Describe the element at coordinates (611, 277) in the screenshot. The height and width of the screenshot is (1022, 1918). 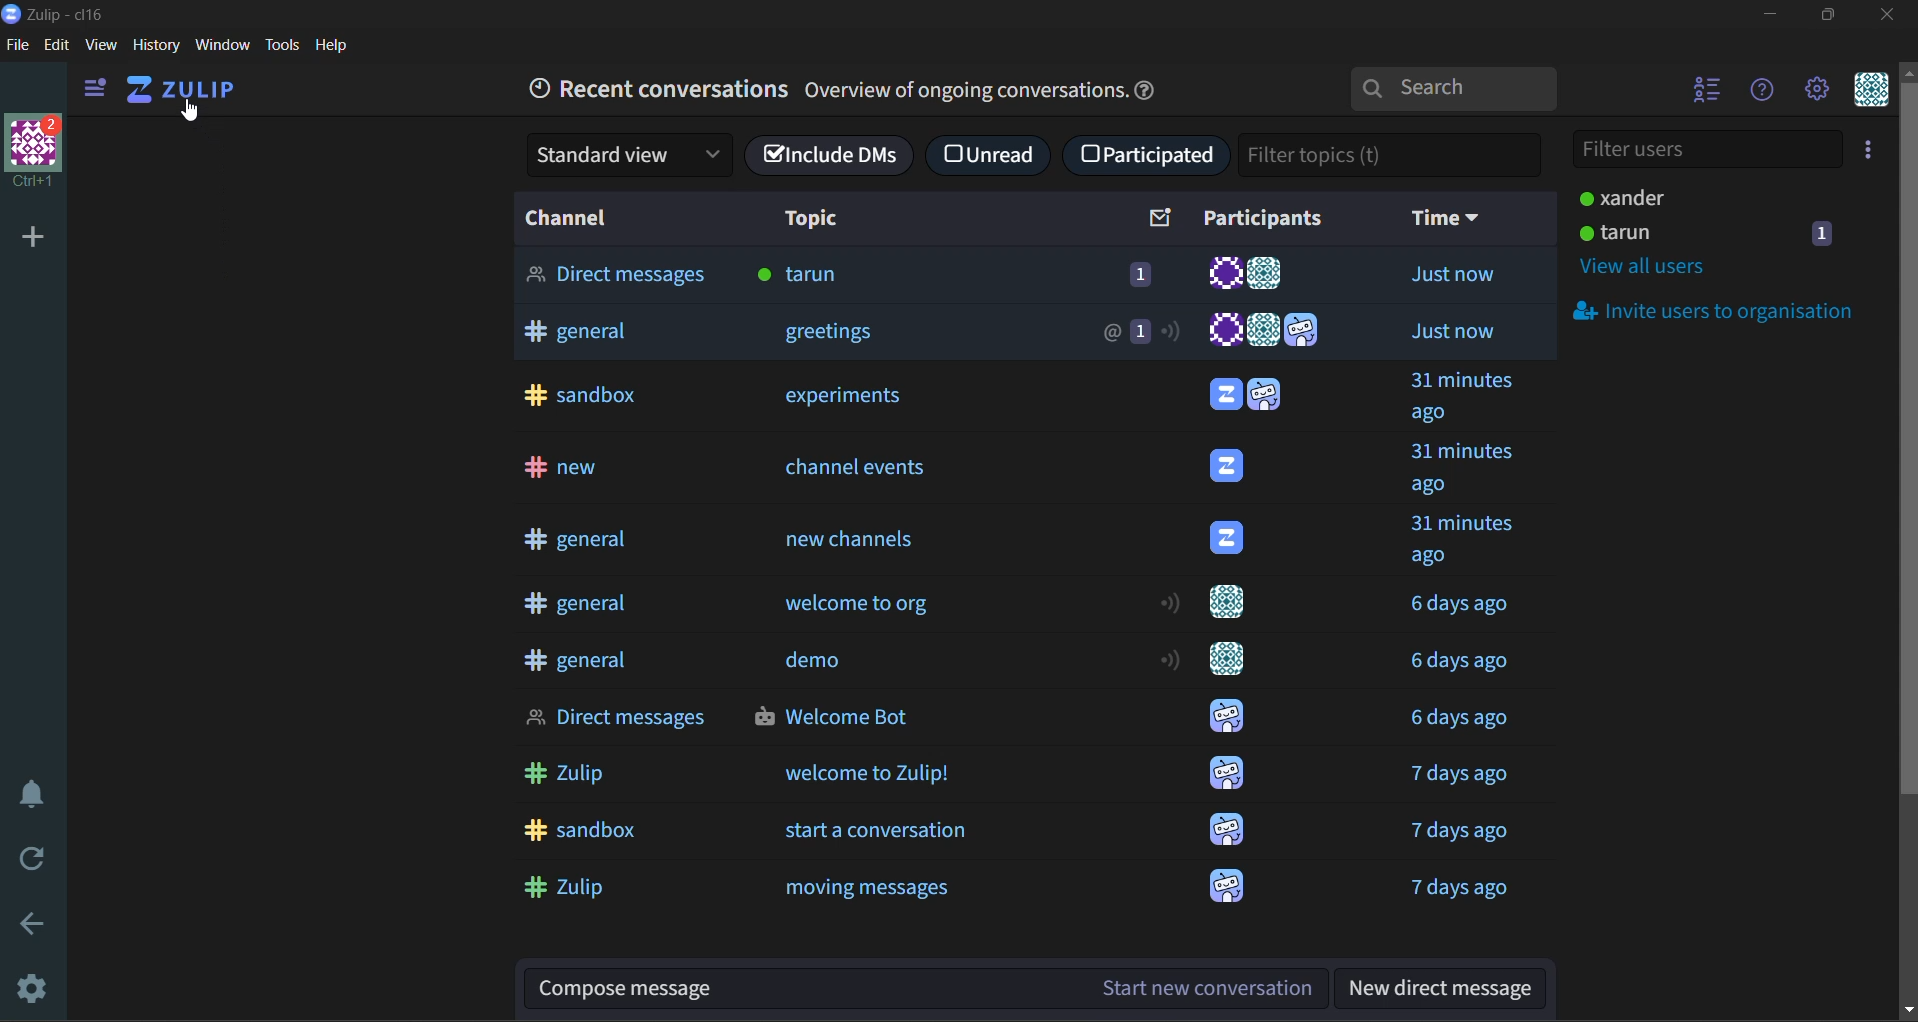
I see `Direct Messages` at that location.